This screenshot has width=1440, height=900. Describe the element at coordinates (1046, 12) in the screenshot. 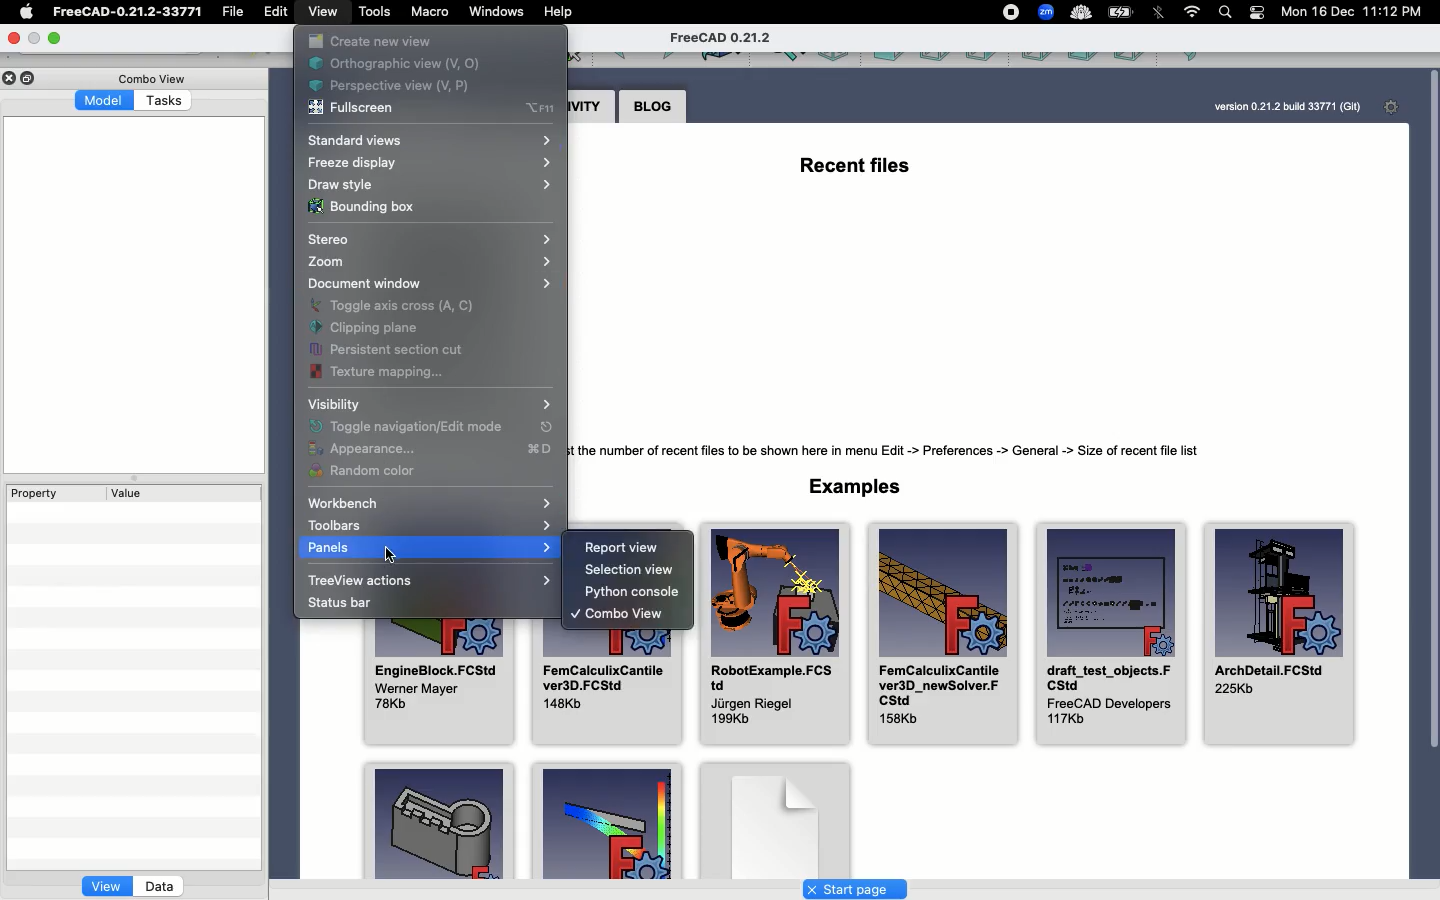

I see `zoom` at that location.